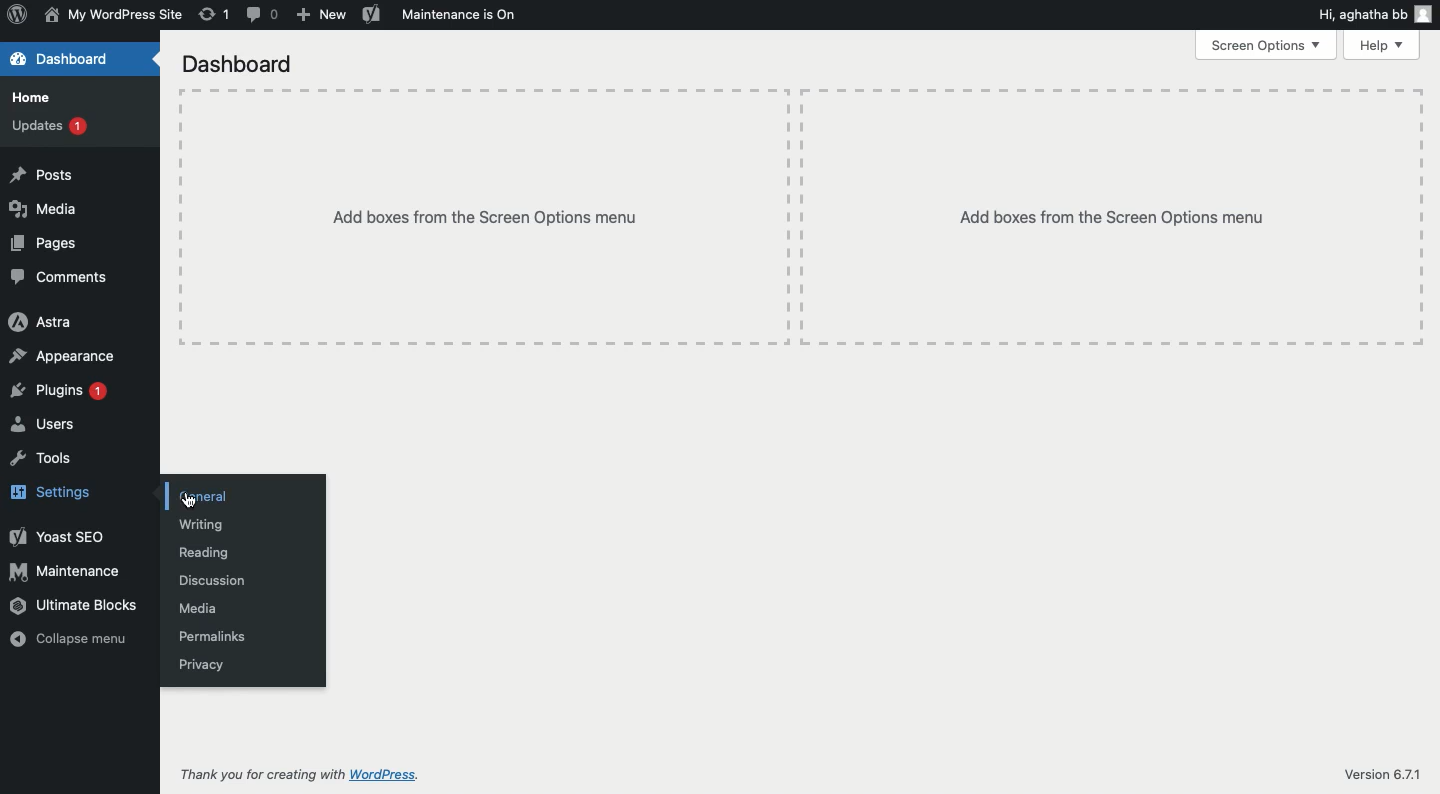  What do you see at coordinates (43, 457) in the screenshot?
I see `Tools` at bounding box center [43, 457].